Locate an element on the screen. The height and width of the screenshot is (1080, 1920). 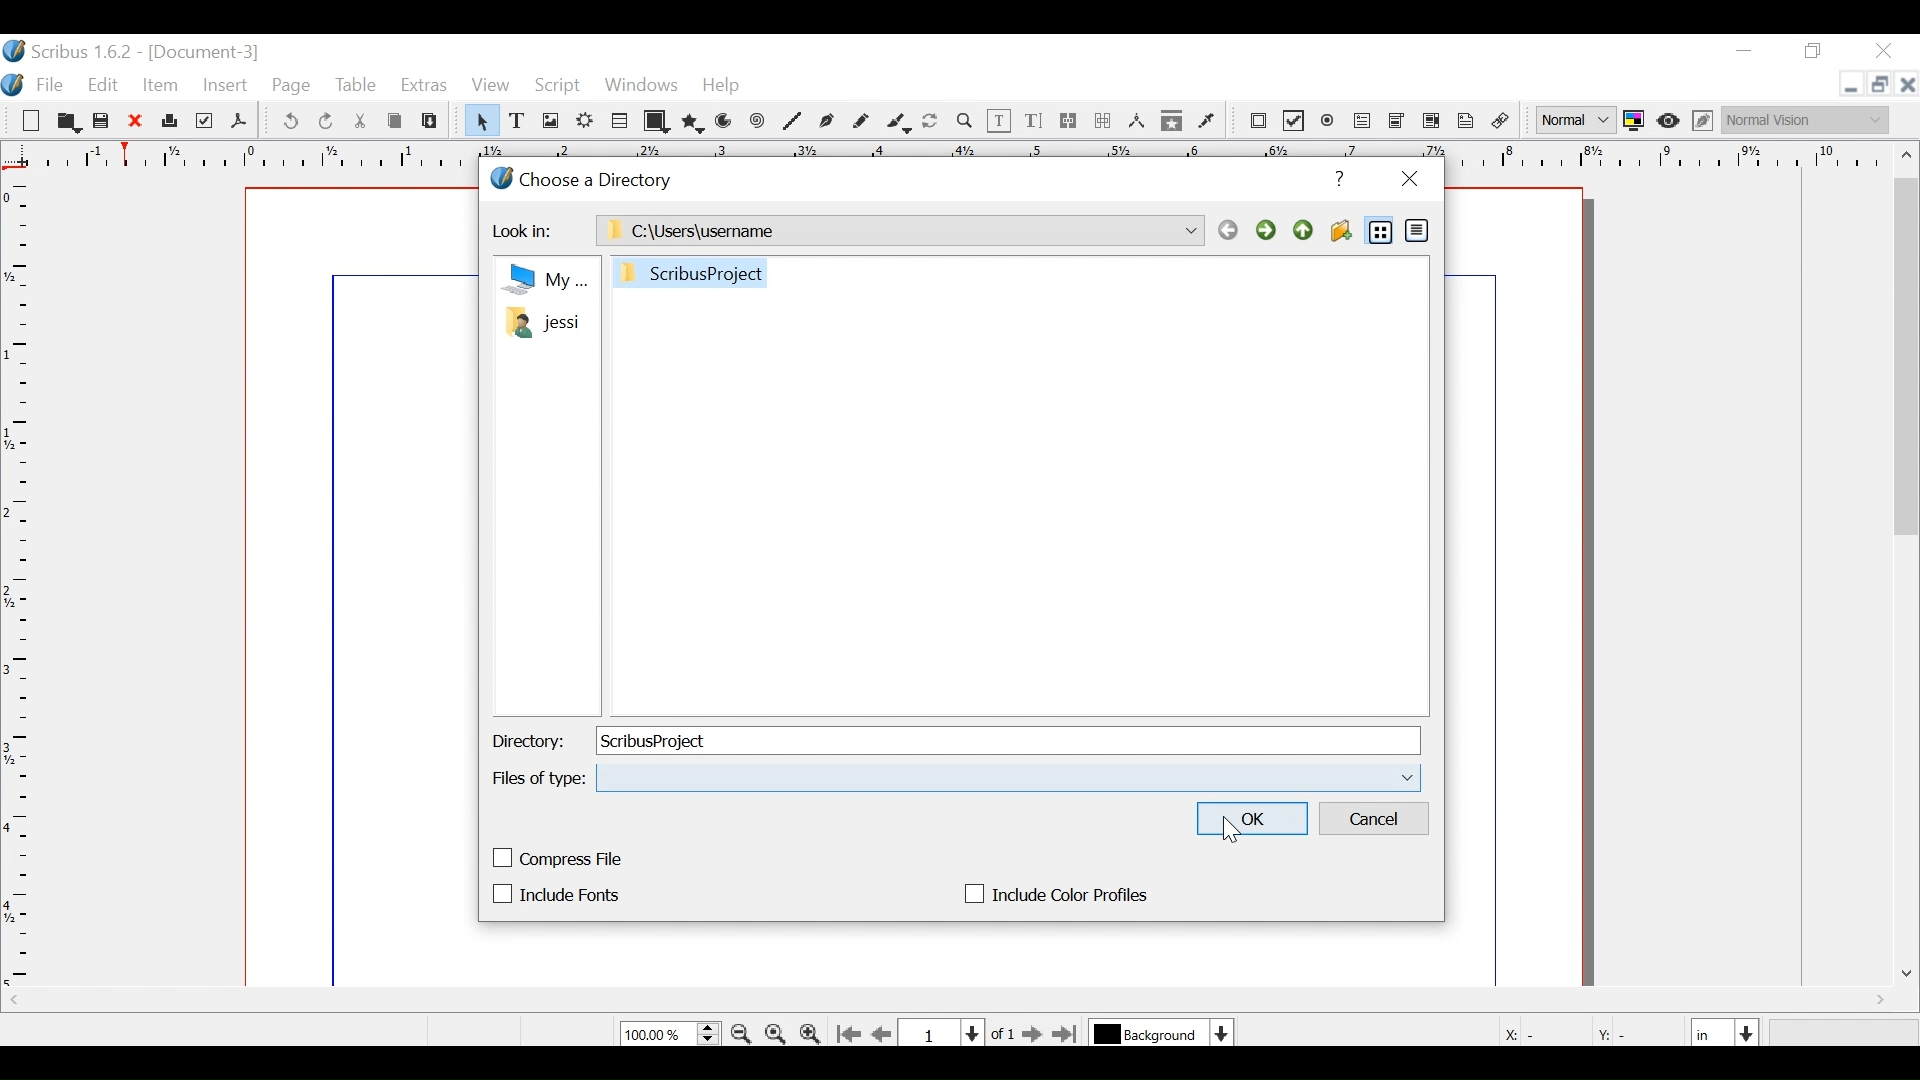
Page is located at coordinates (293, 88).